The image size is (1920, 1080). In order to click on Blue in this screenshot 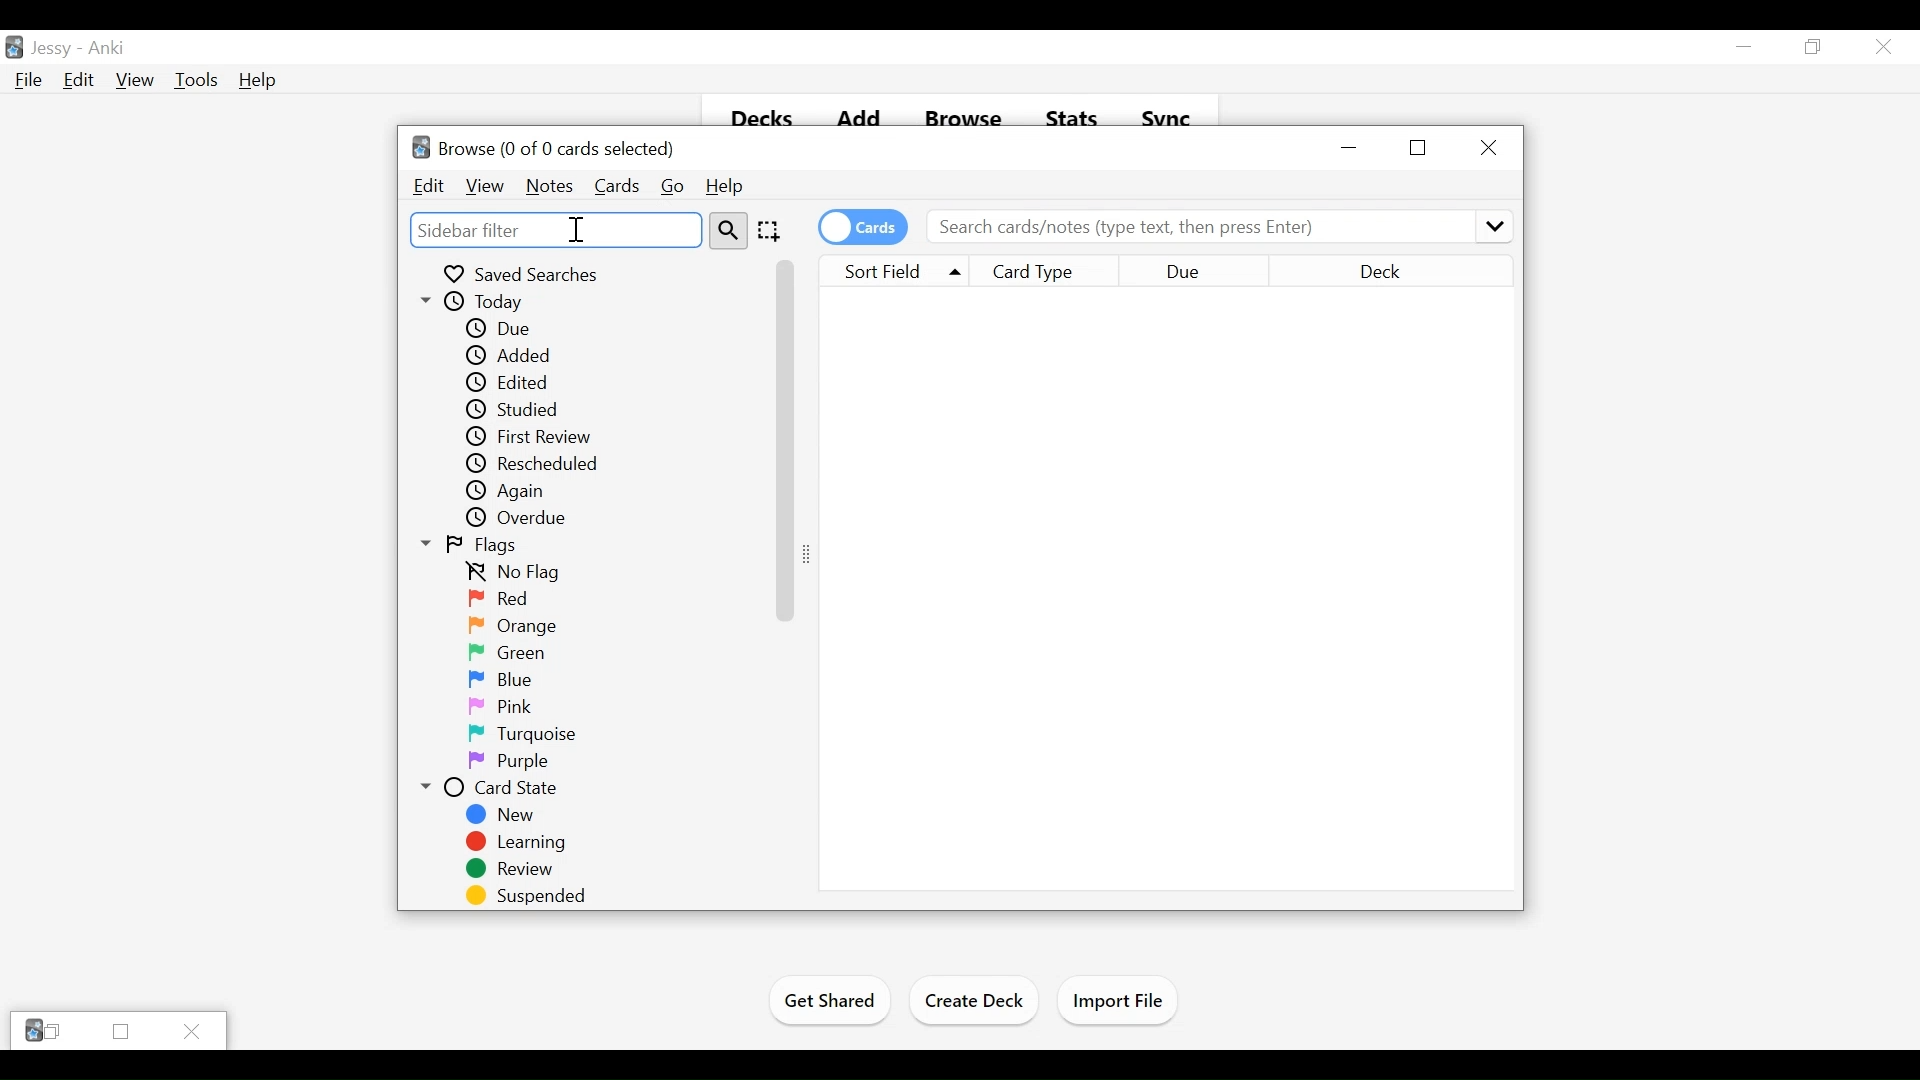, I will do `click(499, 680)`.